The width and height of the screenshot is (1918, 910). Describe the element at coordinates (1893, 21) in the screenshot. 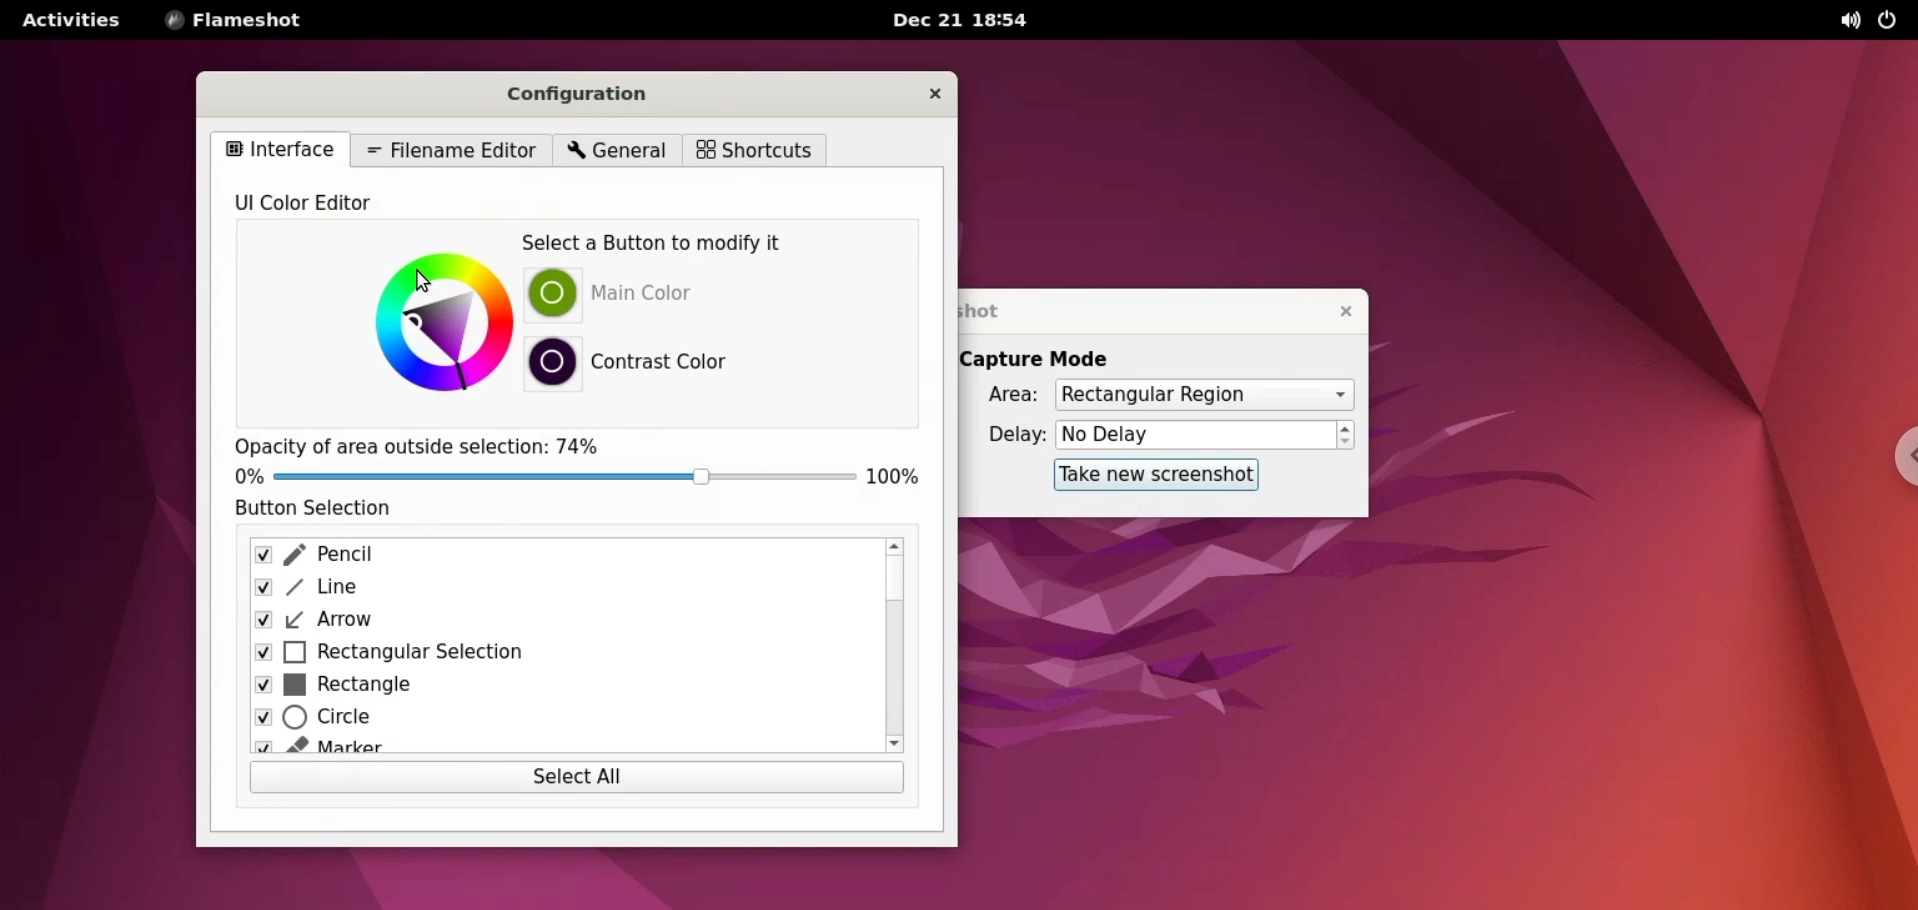

I see `power options` at that location.